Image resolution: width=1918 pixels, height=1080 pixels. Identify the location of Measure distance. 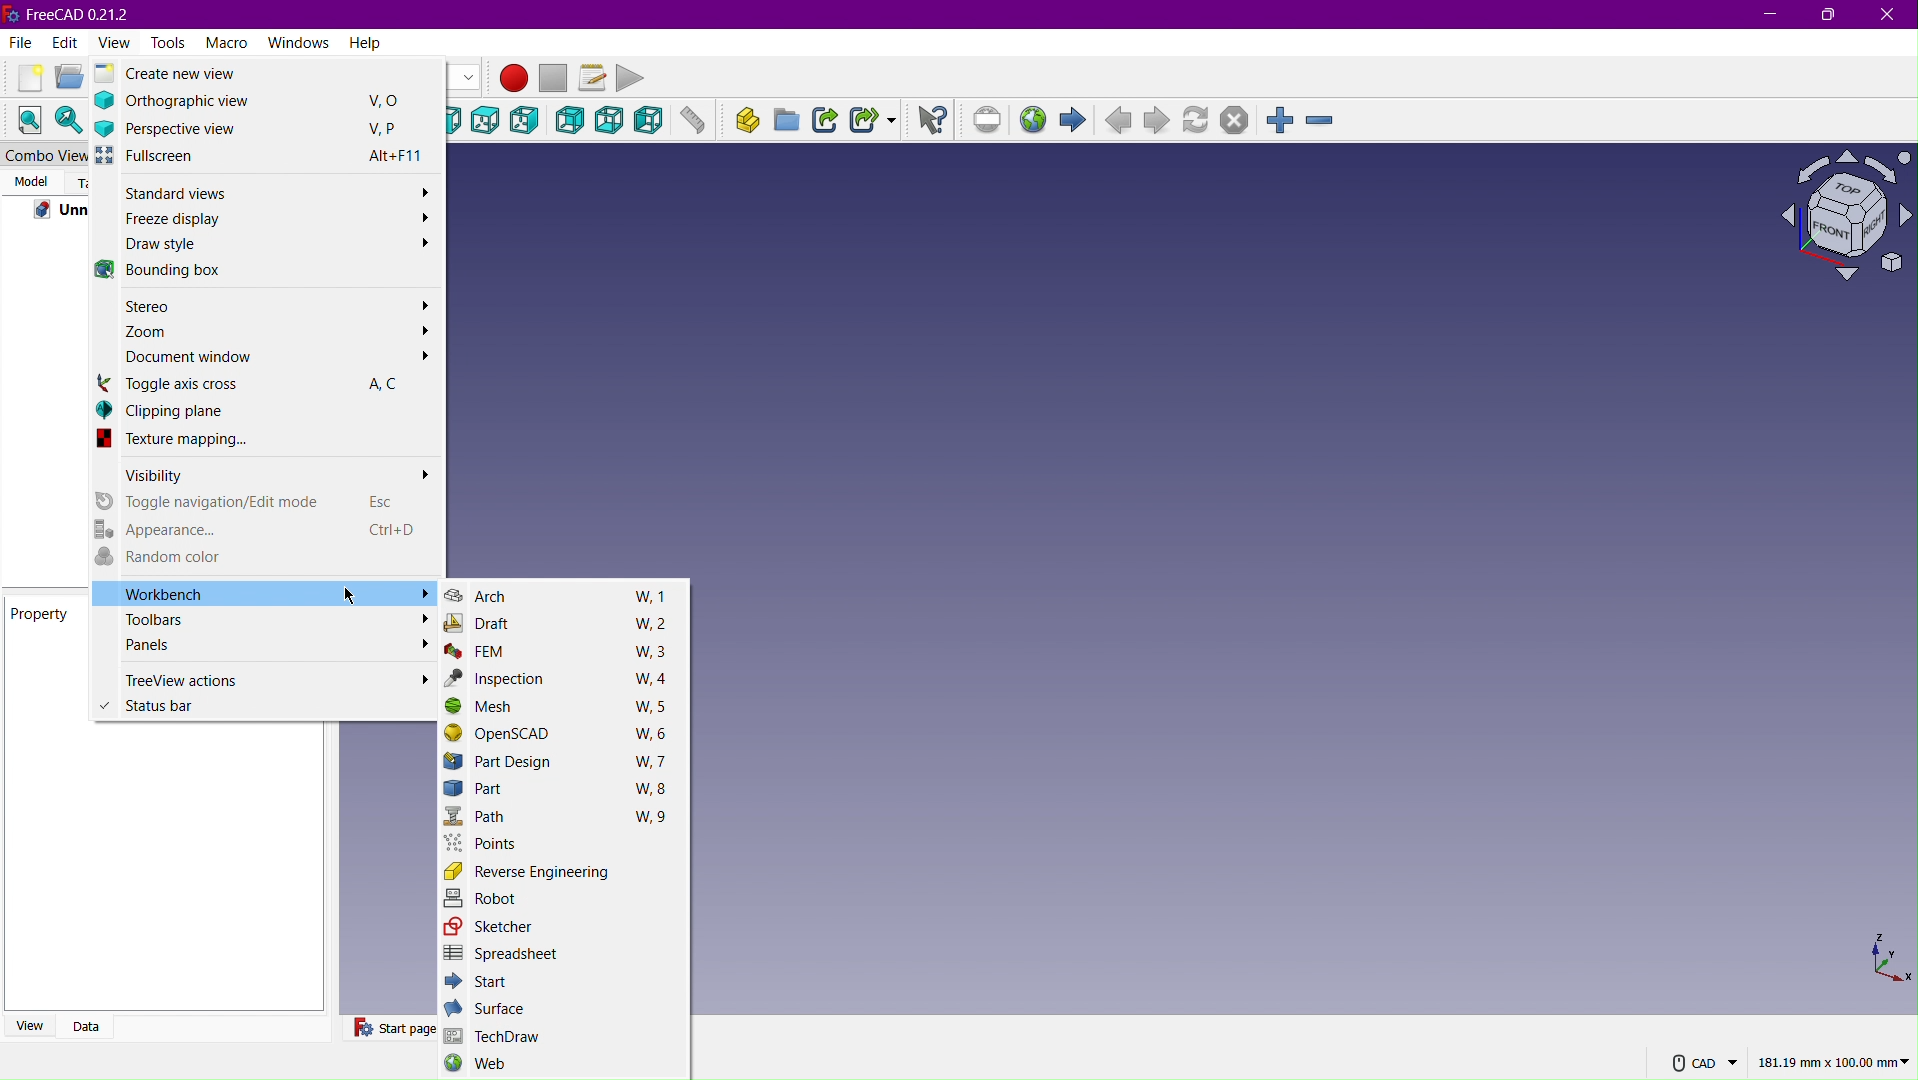
(699, 121).